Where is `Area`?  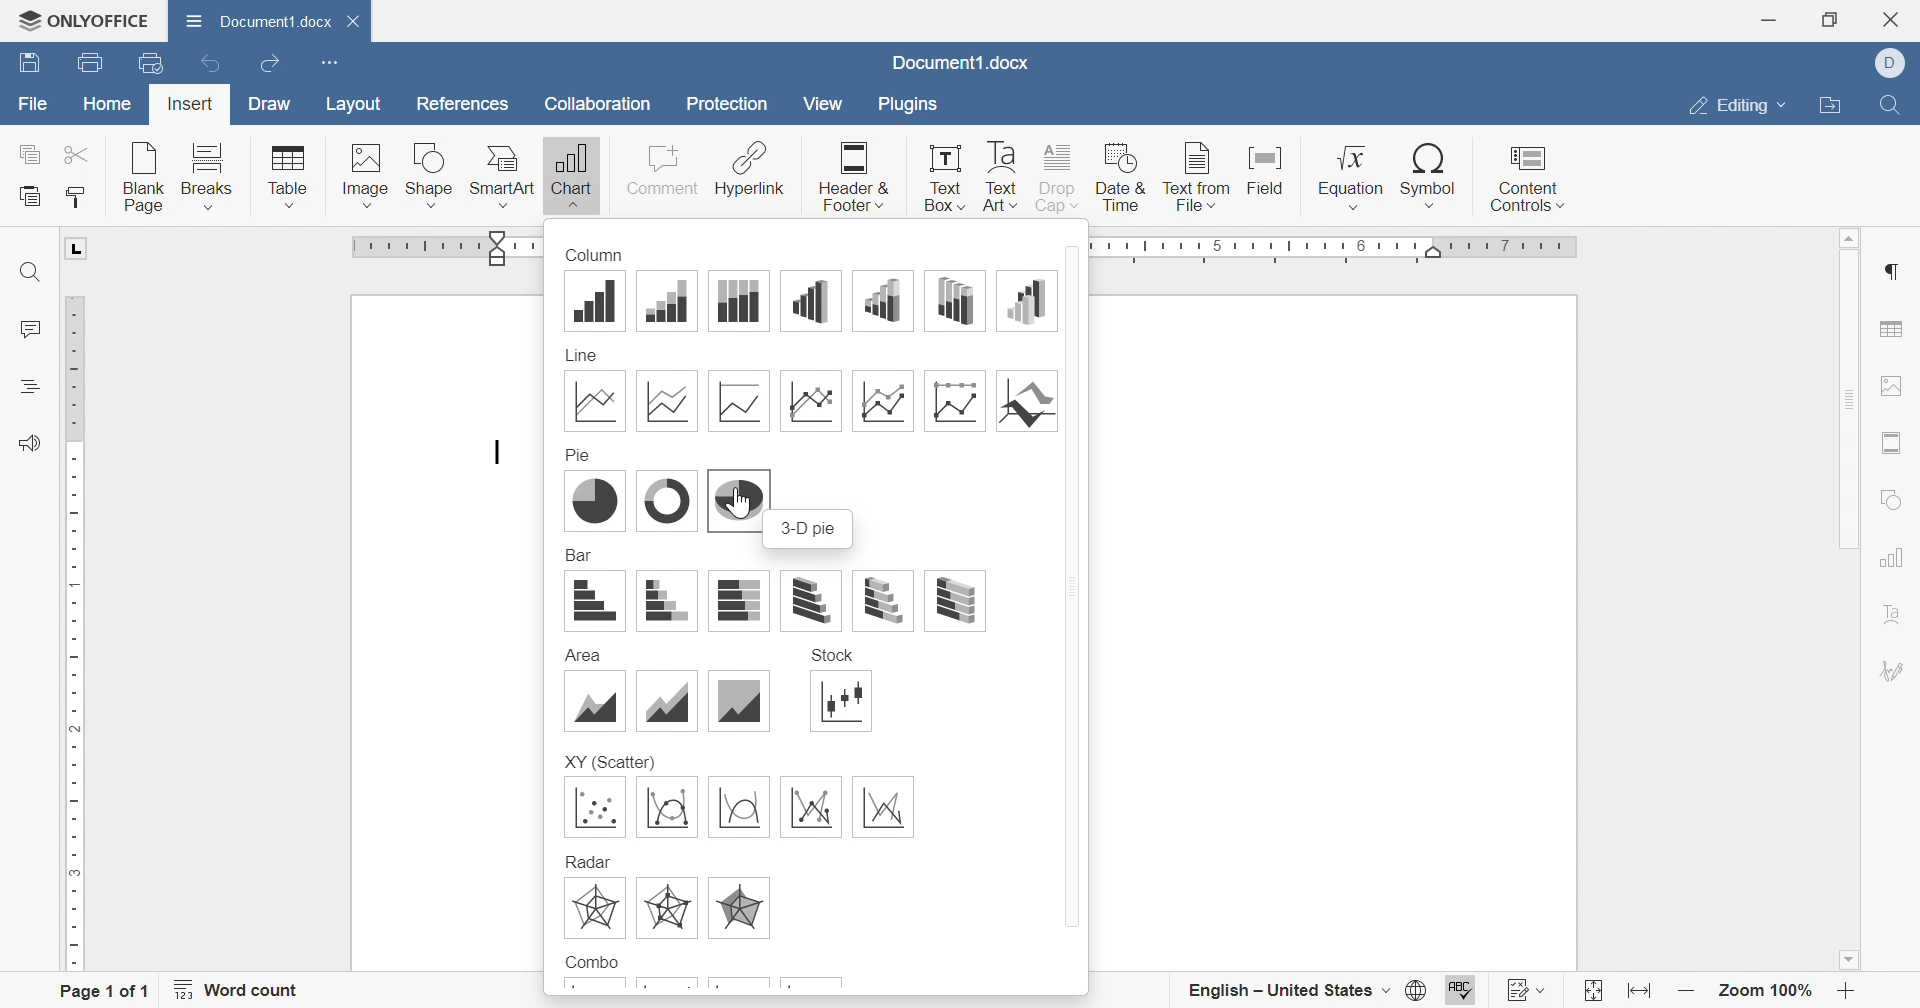 Area is located at coordinates (582, 657).